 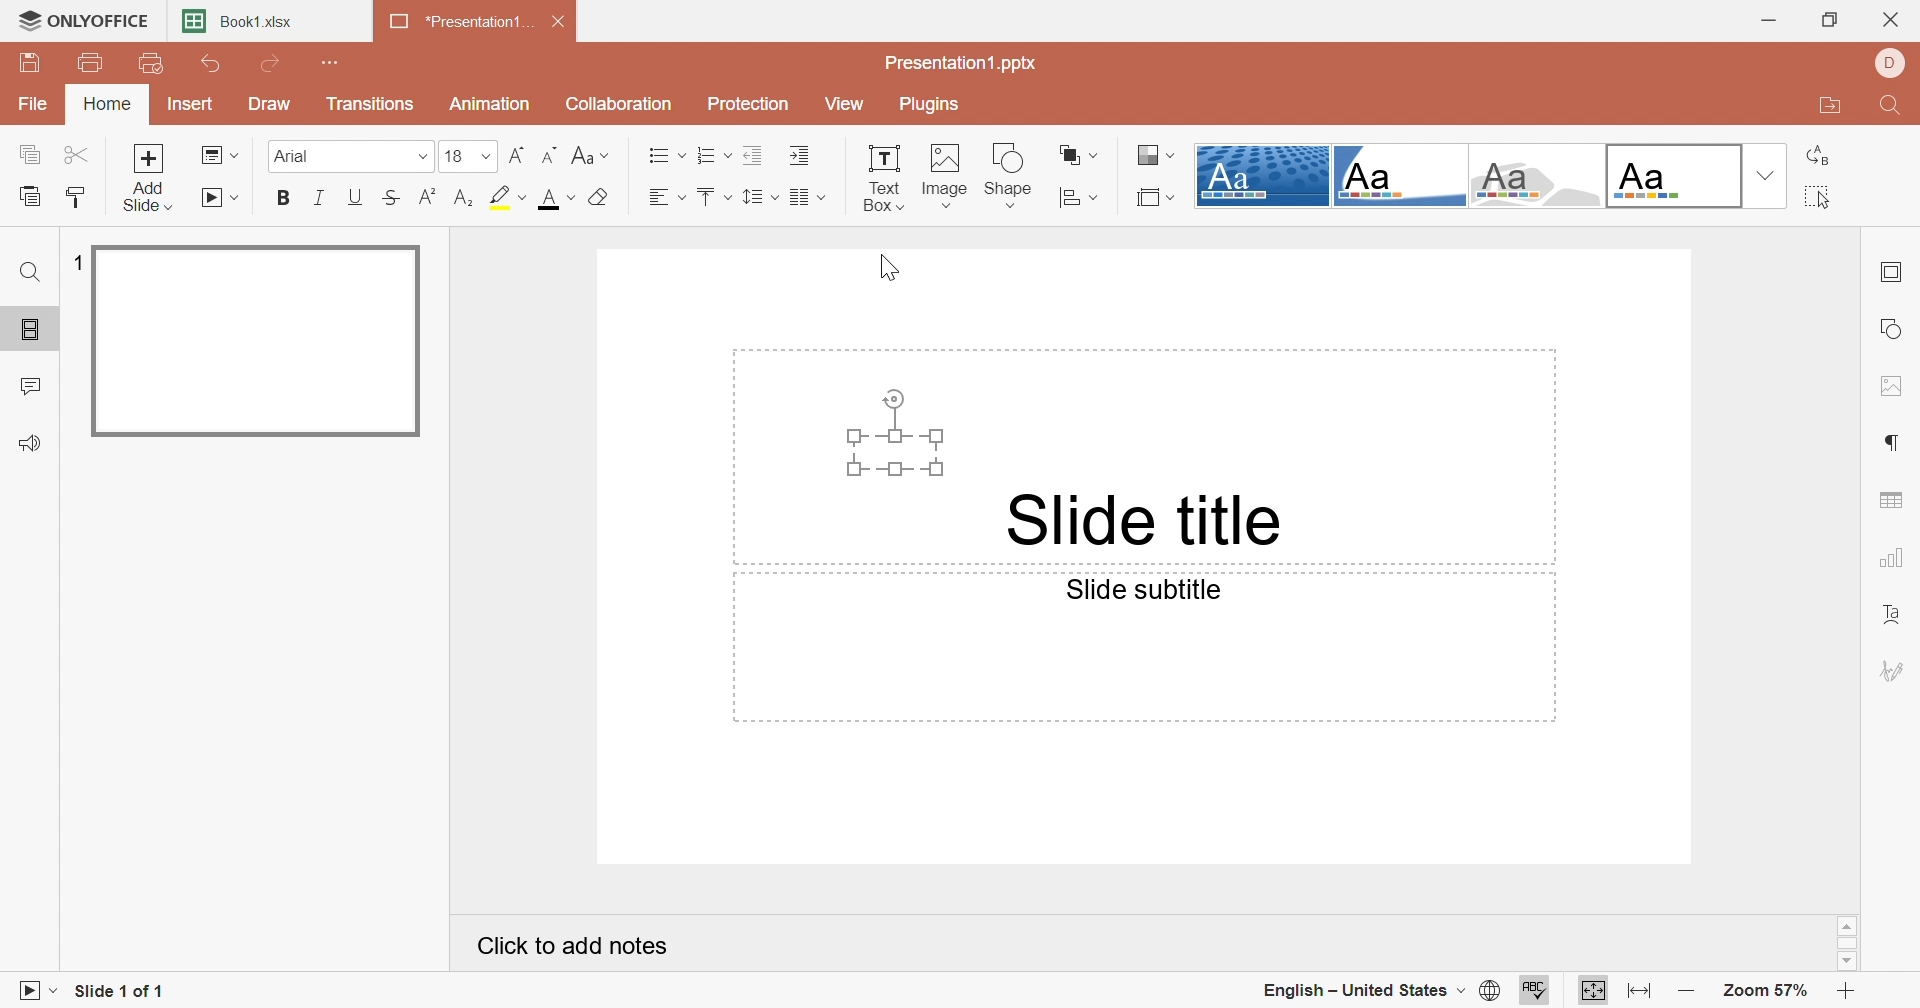 What do you see at coordinates (1895, 560) in the screenshot?
I see `Chart settings` at bounding box center [1895, 560].